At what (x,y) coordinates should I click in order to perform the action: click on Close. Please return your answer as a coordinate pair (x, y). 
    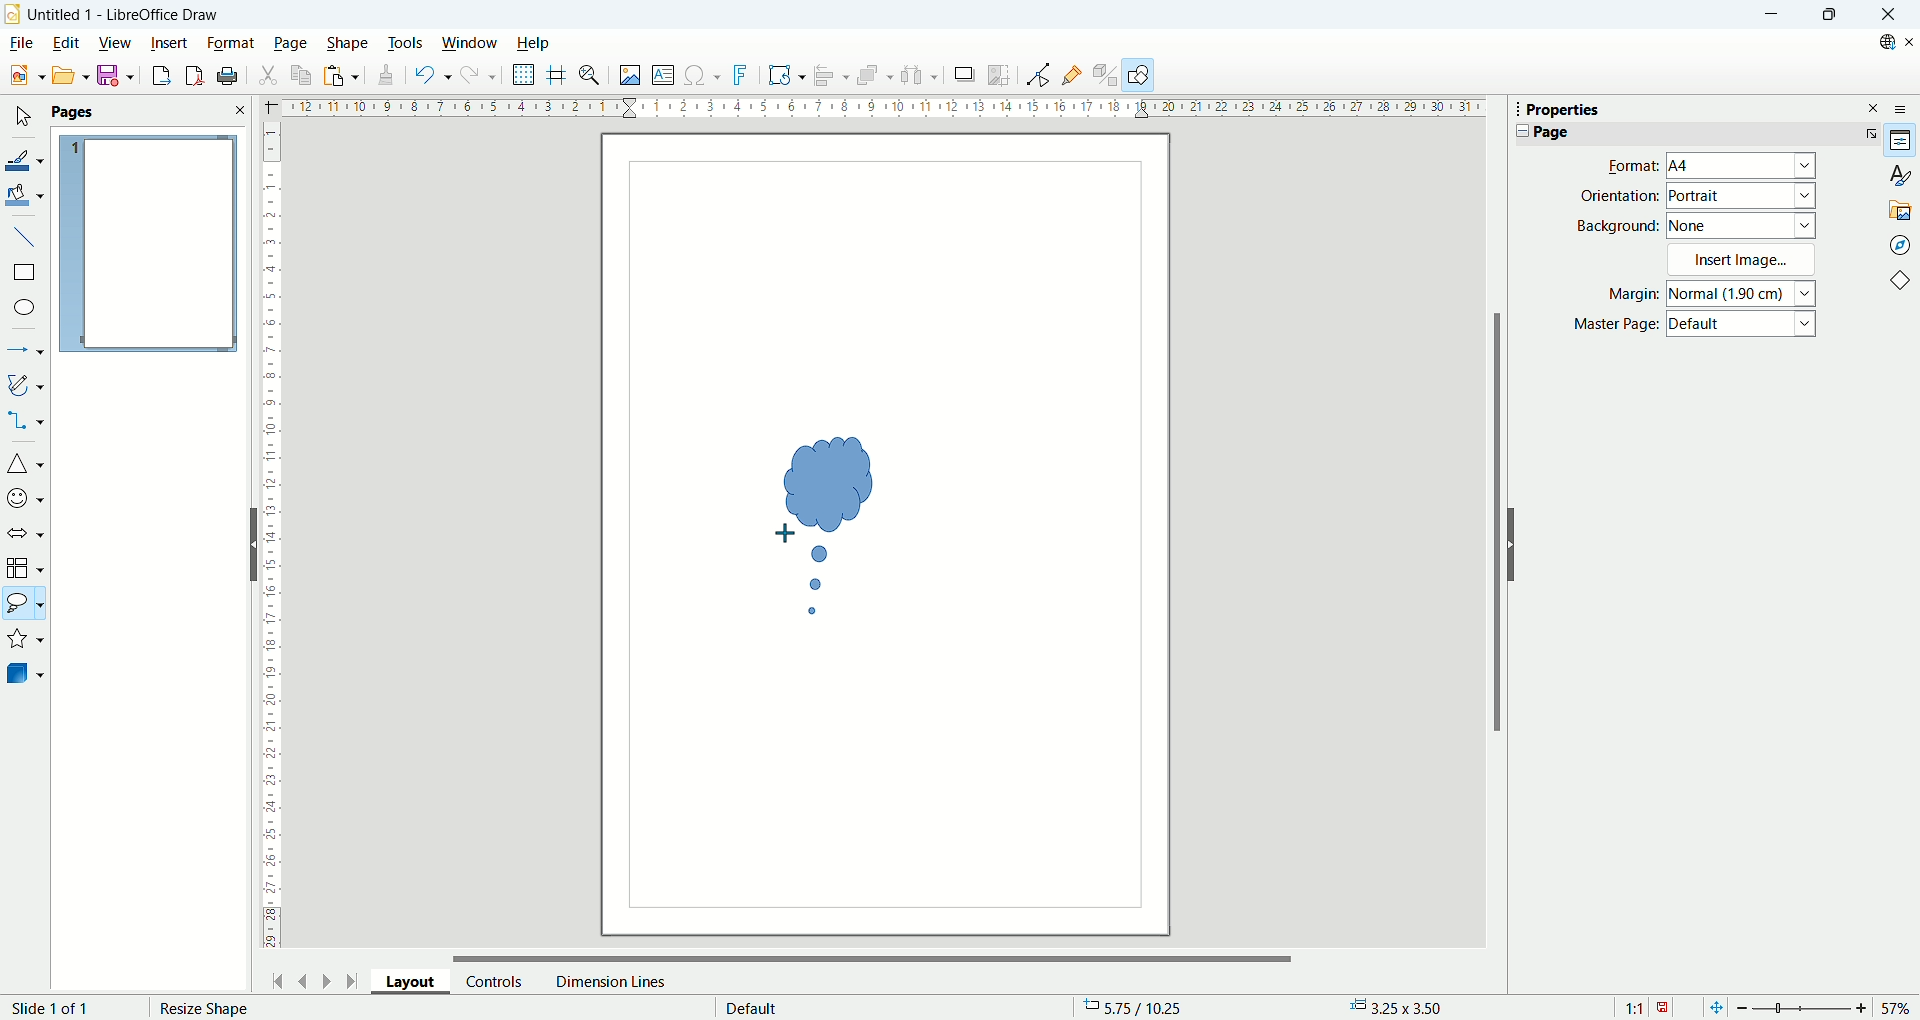
    Looking at the image, I should click on (1888, 15).